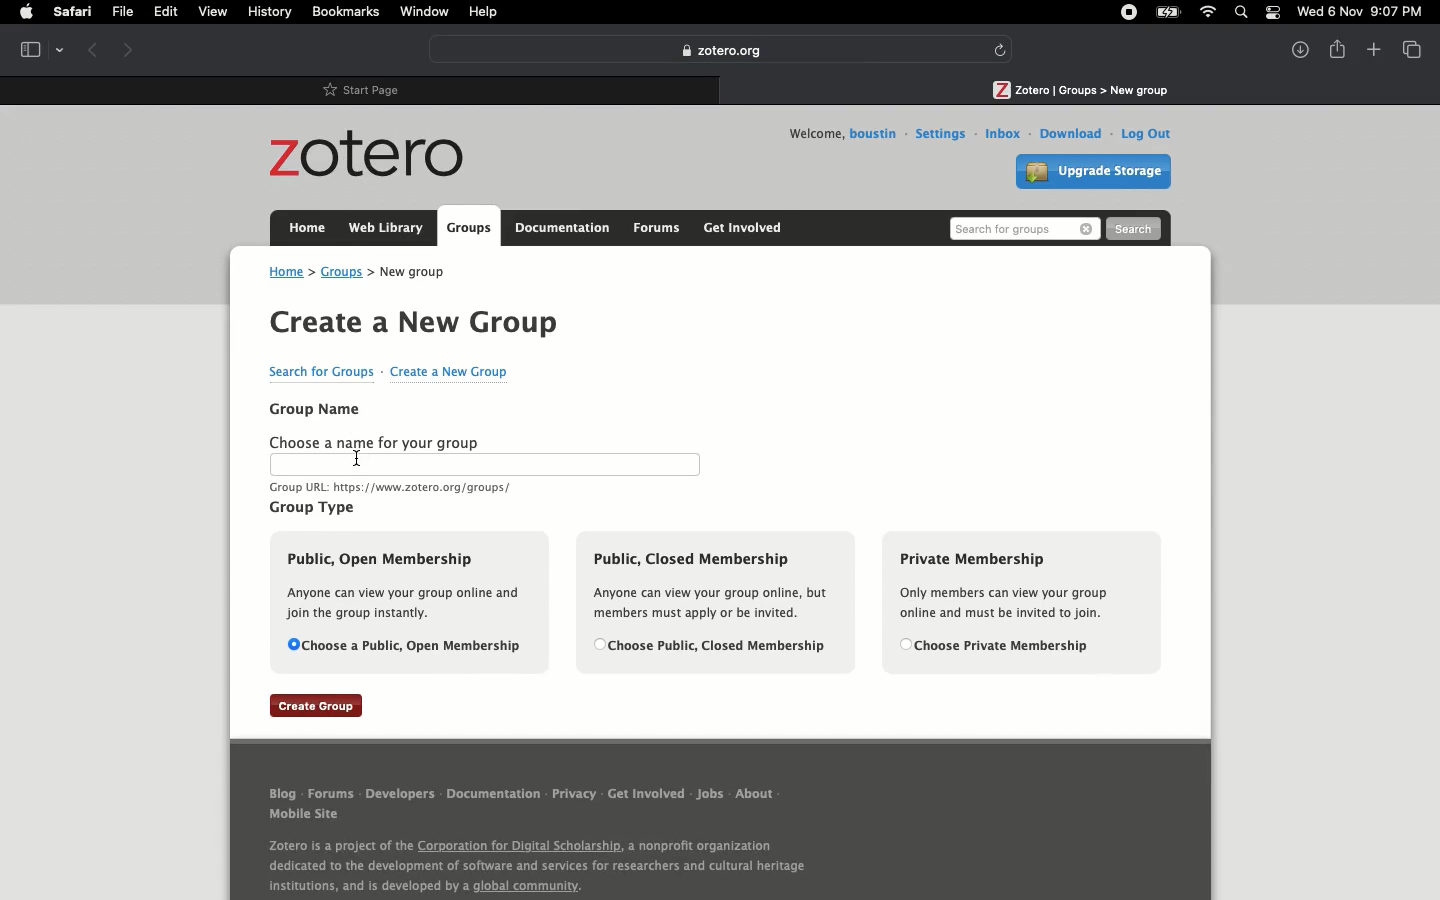 The image size is (1440, 900). Describe the element at coordinates (467, 228) in the screenshot. I see `Groups` at that location.